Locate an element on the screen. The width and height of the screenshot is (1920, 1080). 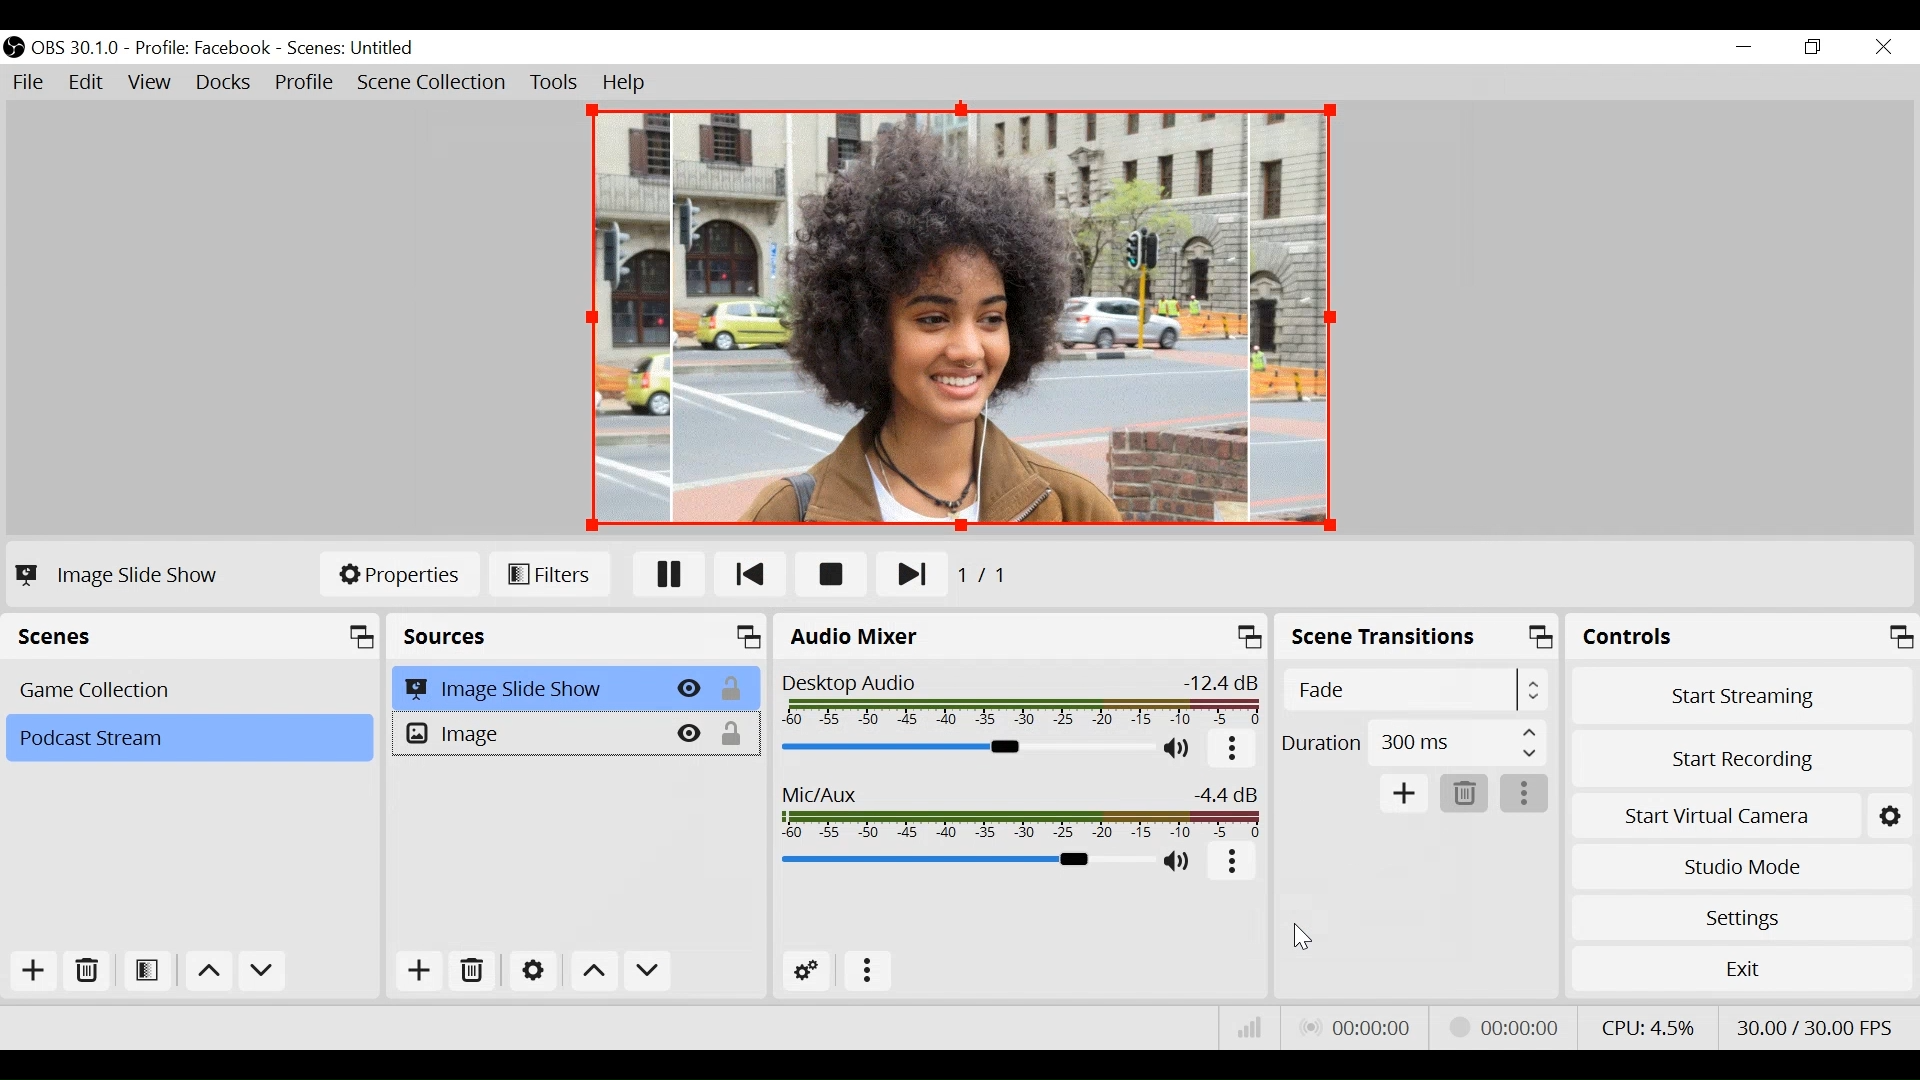
Move down is located at coordinates (646, 973).